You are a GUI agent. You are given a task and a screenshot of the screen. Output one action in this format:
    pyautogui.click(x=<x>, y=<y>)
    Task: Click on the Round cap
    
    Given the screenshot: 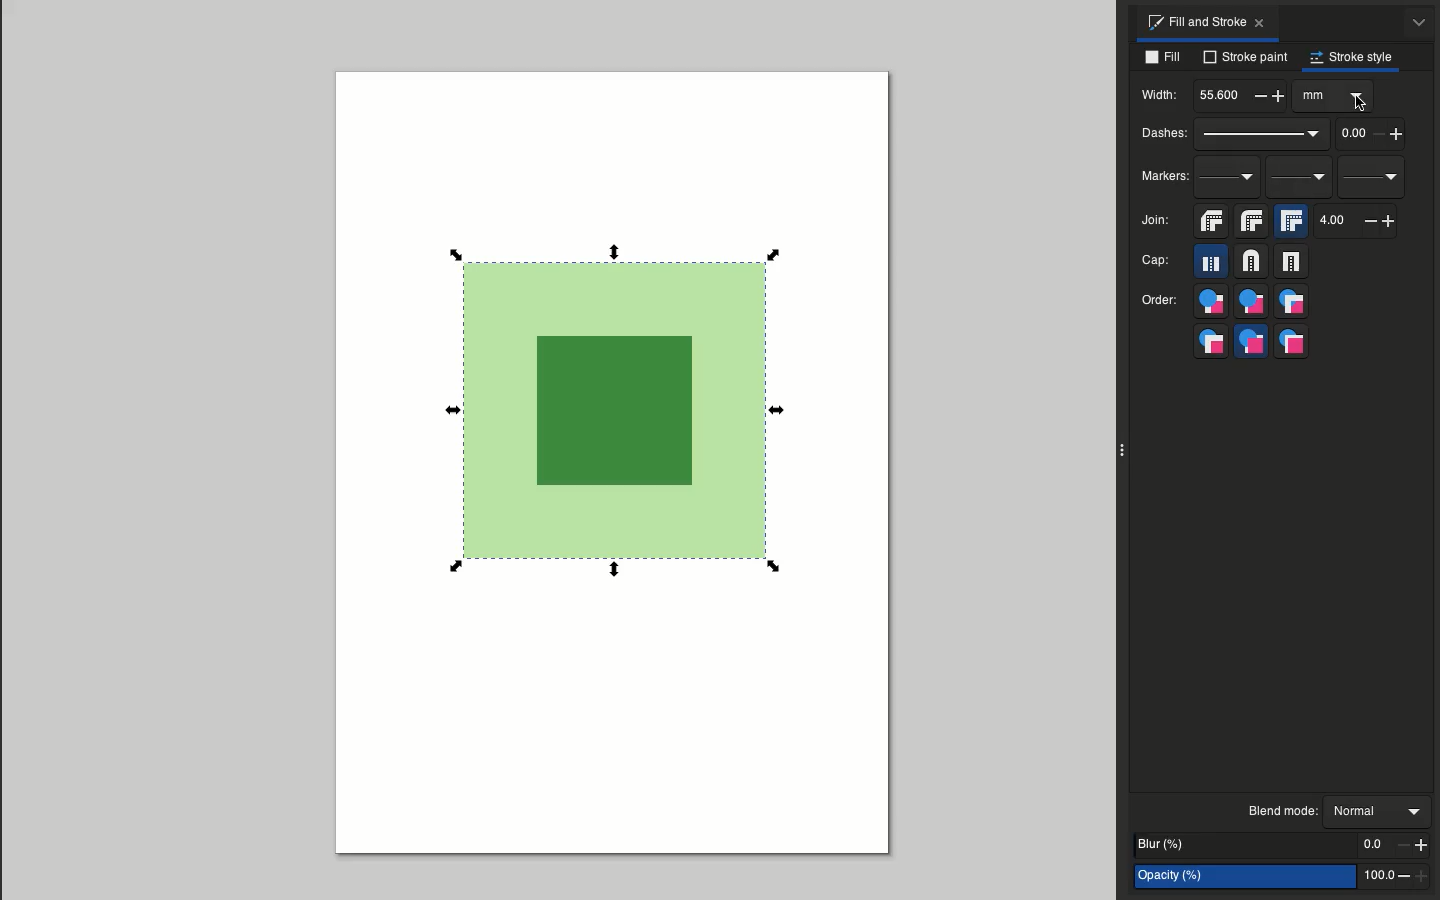 What is the action you would take?
    pyautogui.click(x=1252, y=263)
    